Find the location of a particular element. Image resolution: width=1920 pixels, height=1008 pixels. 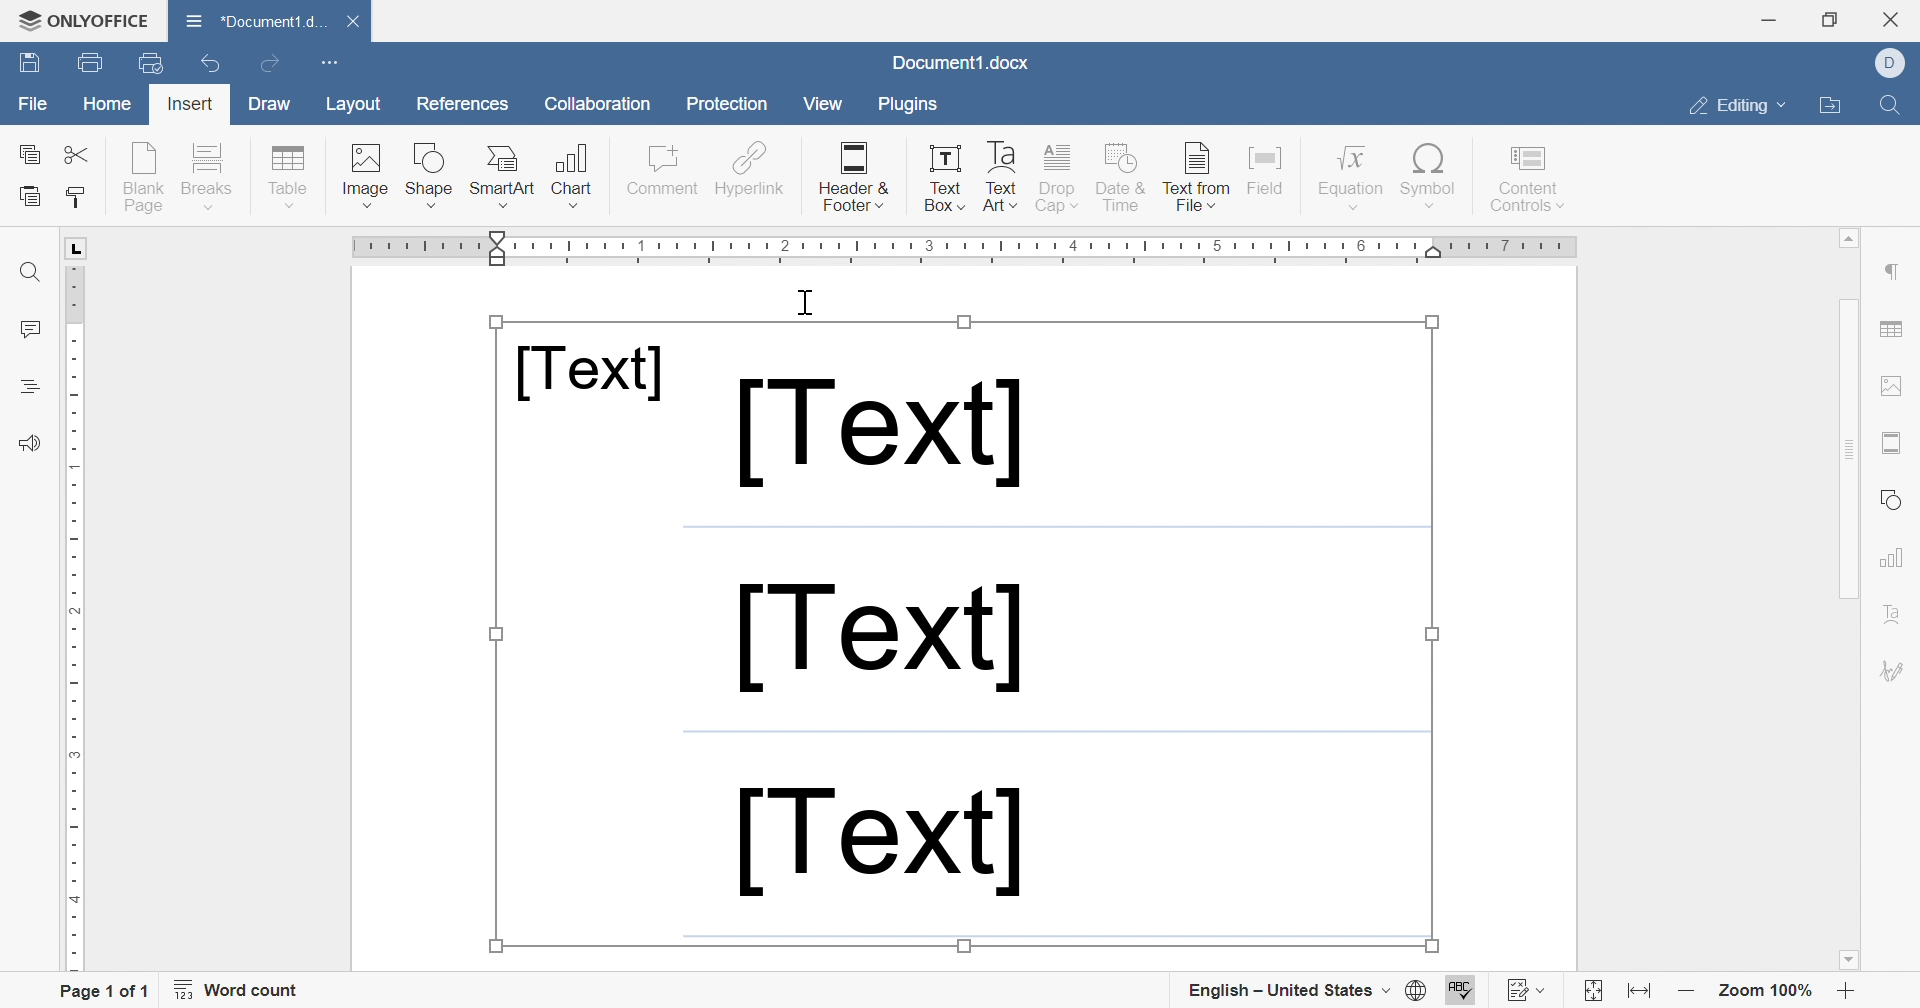

Find is located at coordinates (1895, 104).